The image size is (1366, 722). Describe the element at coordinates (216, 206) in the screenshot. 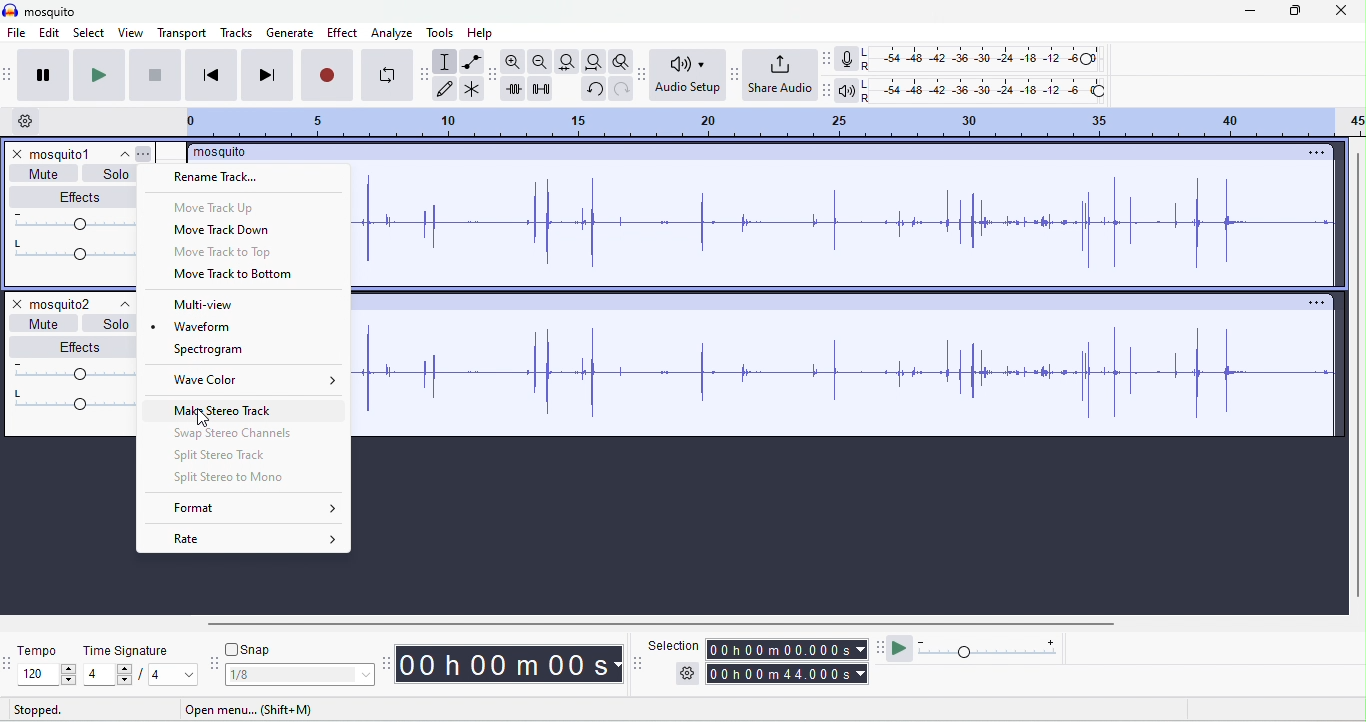

I see `move track up` at that location.